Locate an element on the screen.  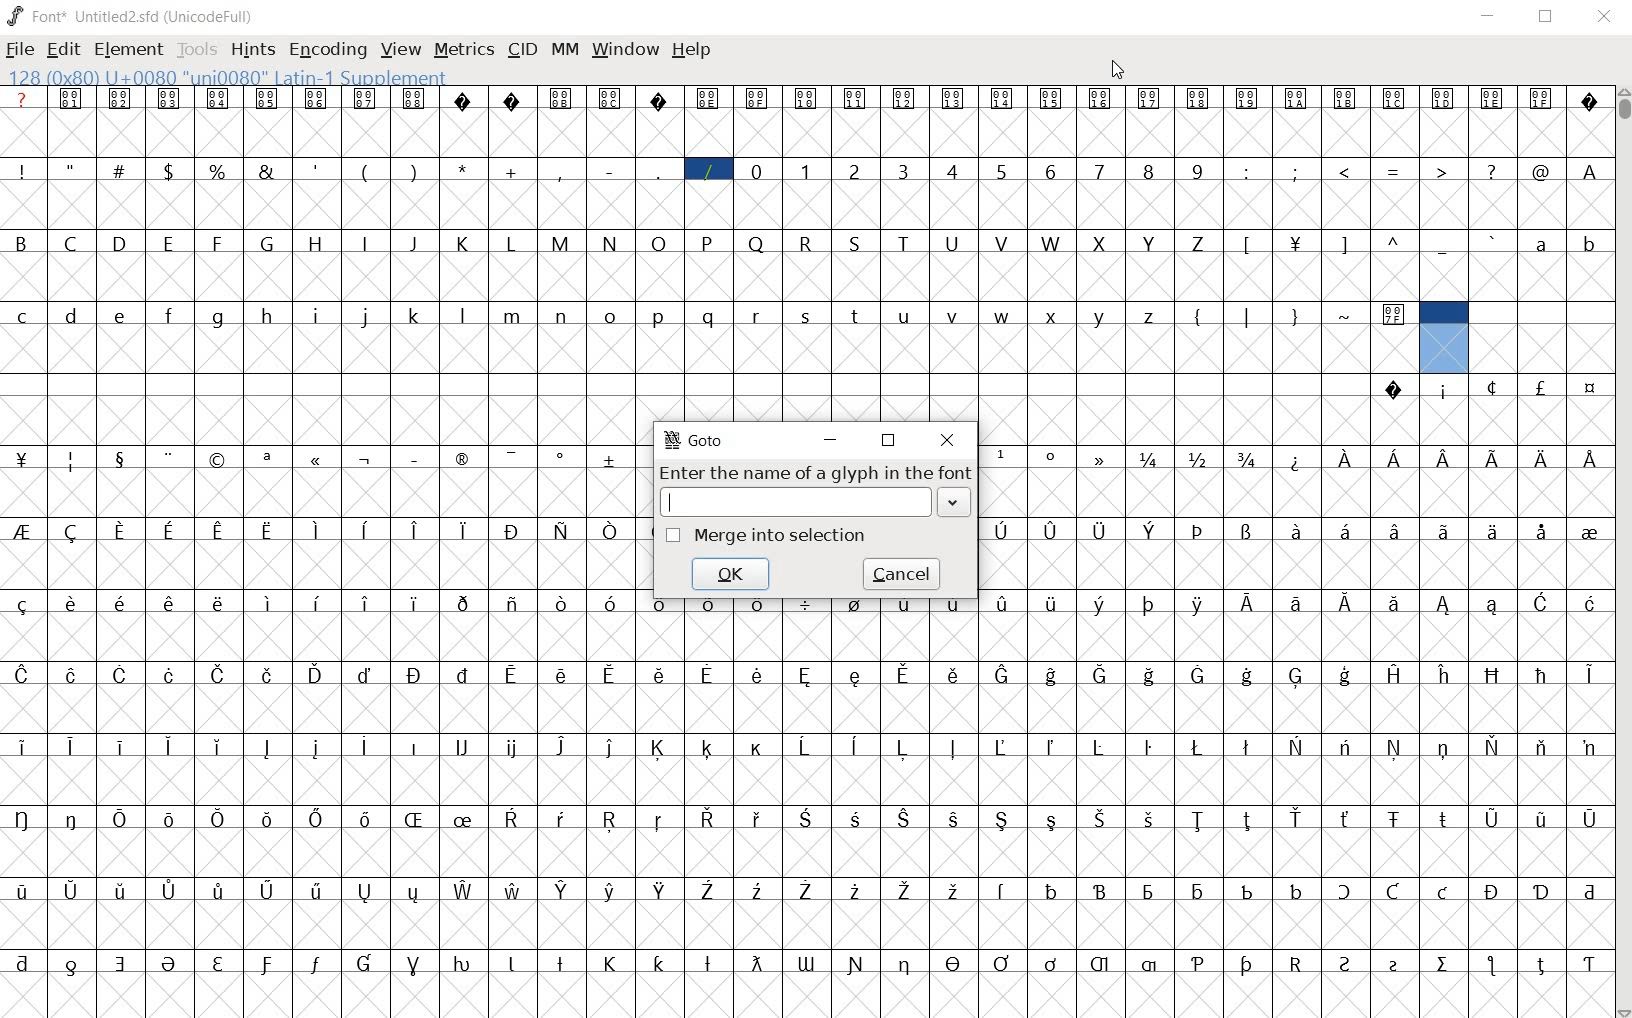
Symbol is located at coordinates (1542, 456).